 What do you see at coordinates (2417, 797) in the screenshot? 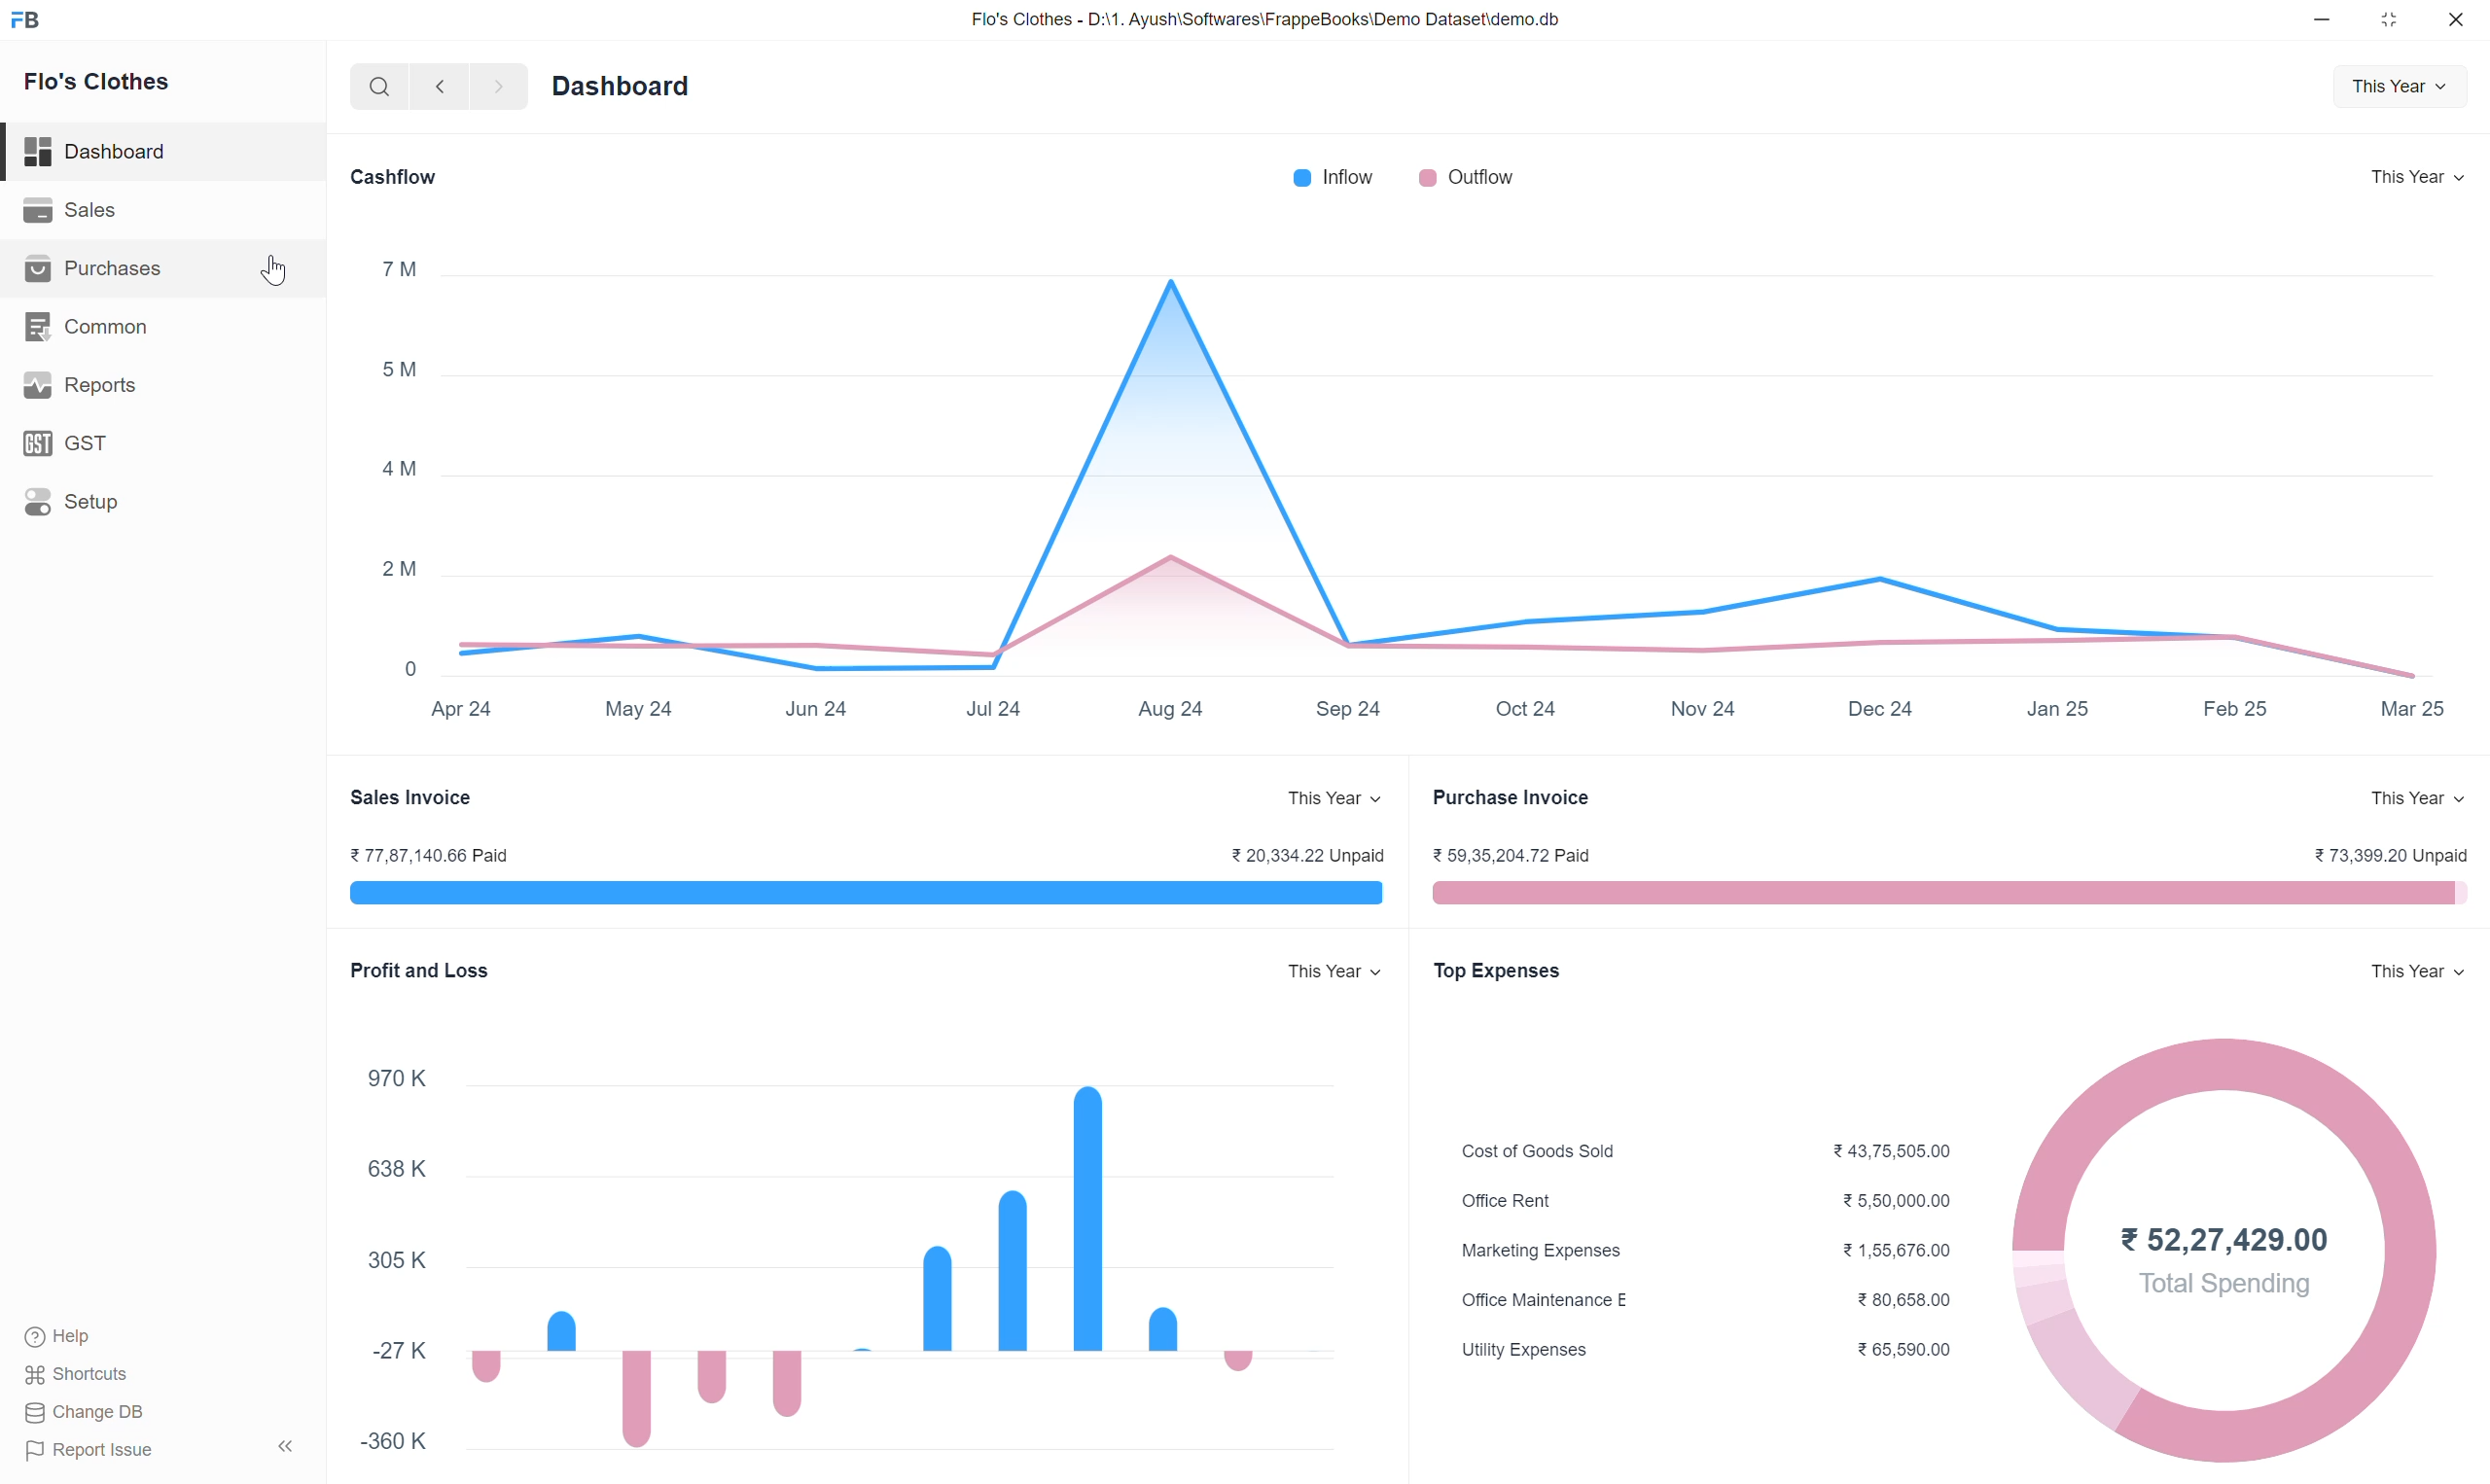
I see `This Year ` at bounding box center [2417, 797].